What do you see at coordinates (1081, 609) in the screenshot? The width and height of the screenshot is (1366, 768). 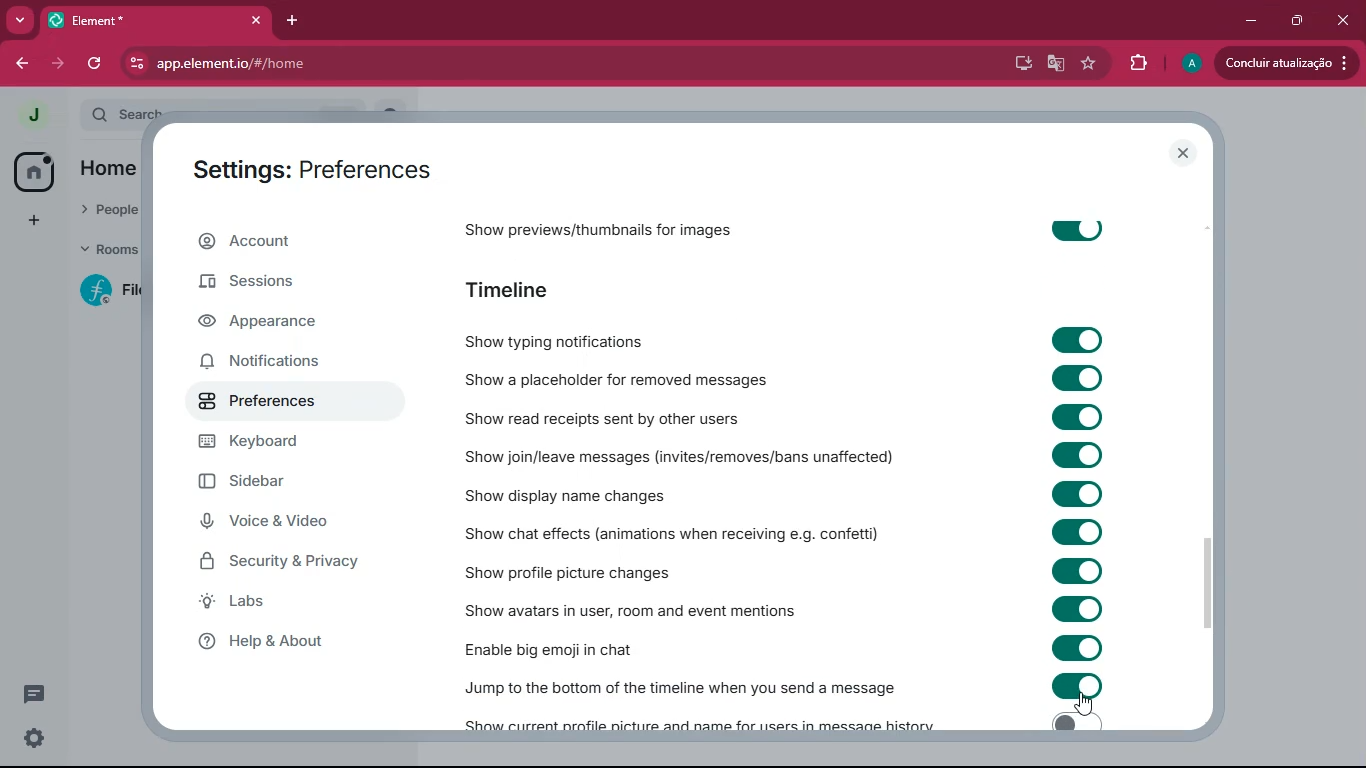 I see `toggle on ` at bounding box center [1081, 609].